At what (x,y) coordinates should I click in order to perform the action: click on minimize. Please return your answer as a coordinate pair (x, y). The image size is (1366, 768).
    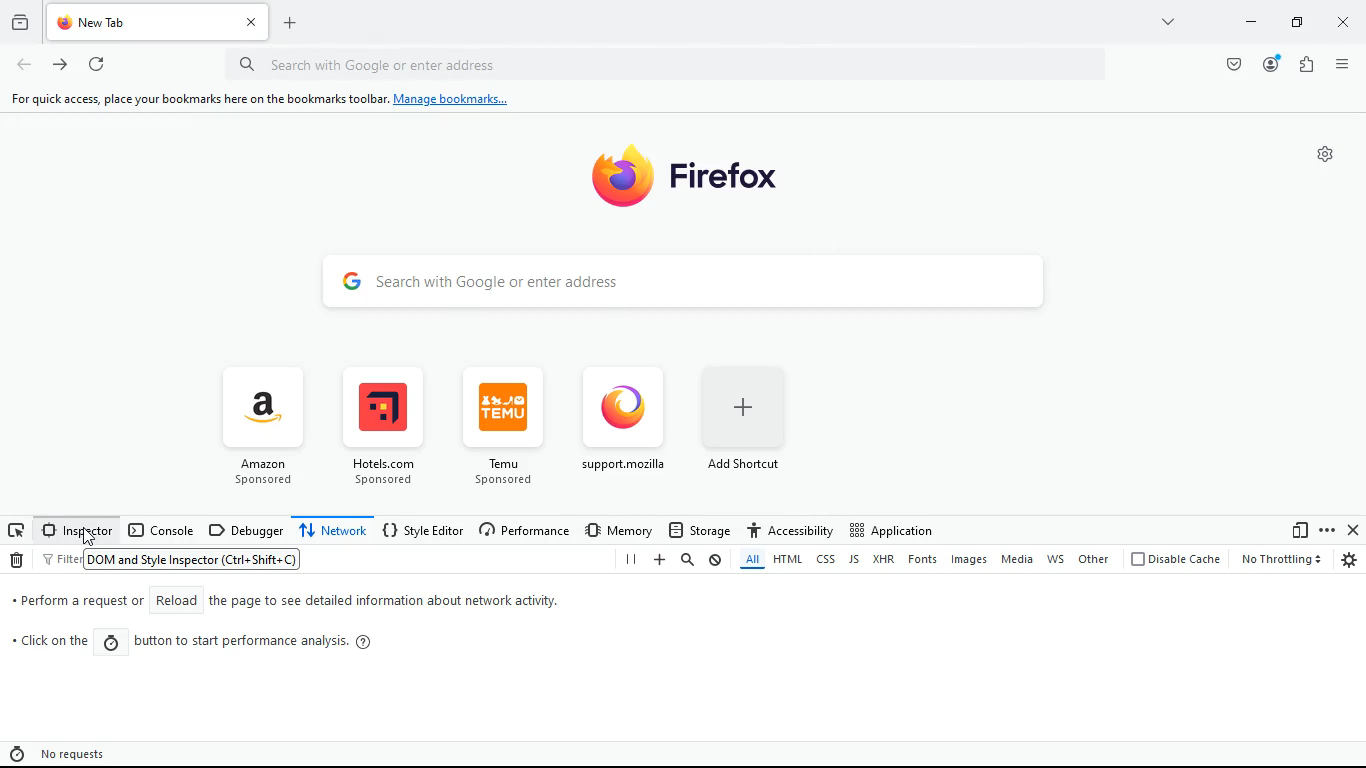
    Looking at the image, I should click on (1247, 23).